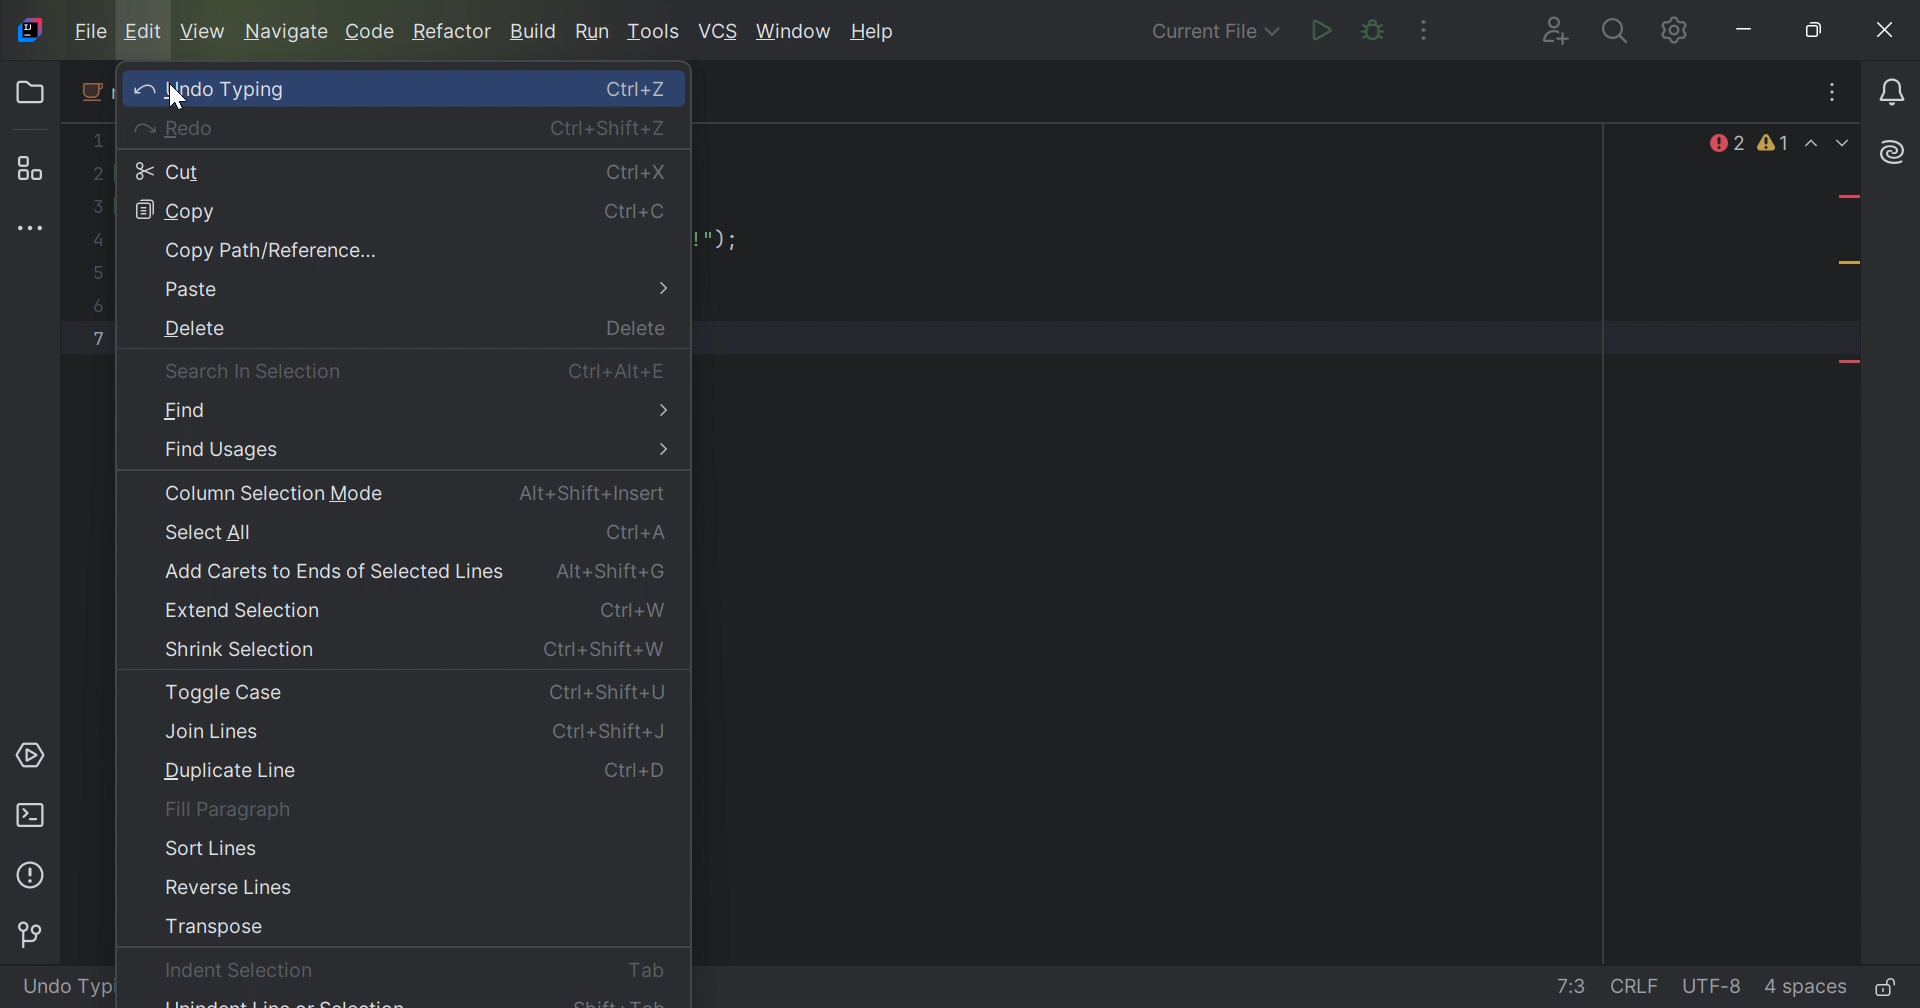  What do you see at coordinates (604, 690) in the screenshot?
I see `Ctrl+Shift+U` at bounding box center [604, 690].